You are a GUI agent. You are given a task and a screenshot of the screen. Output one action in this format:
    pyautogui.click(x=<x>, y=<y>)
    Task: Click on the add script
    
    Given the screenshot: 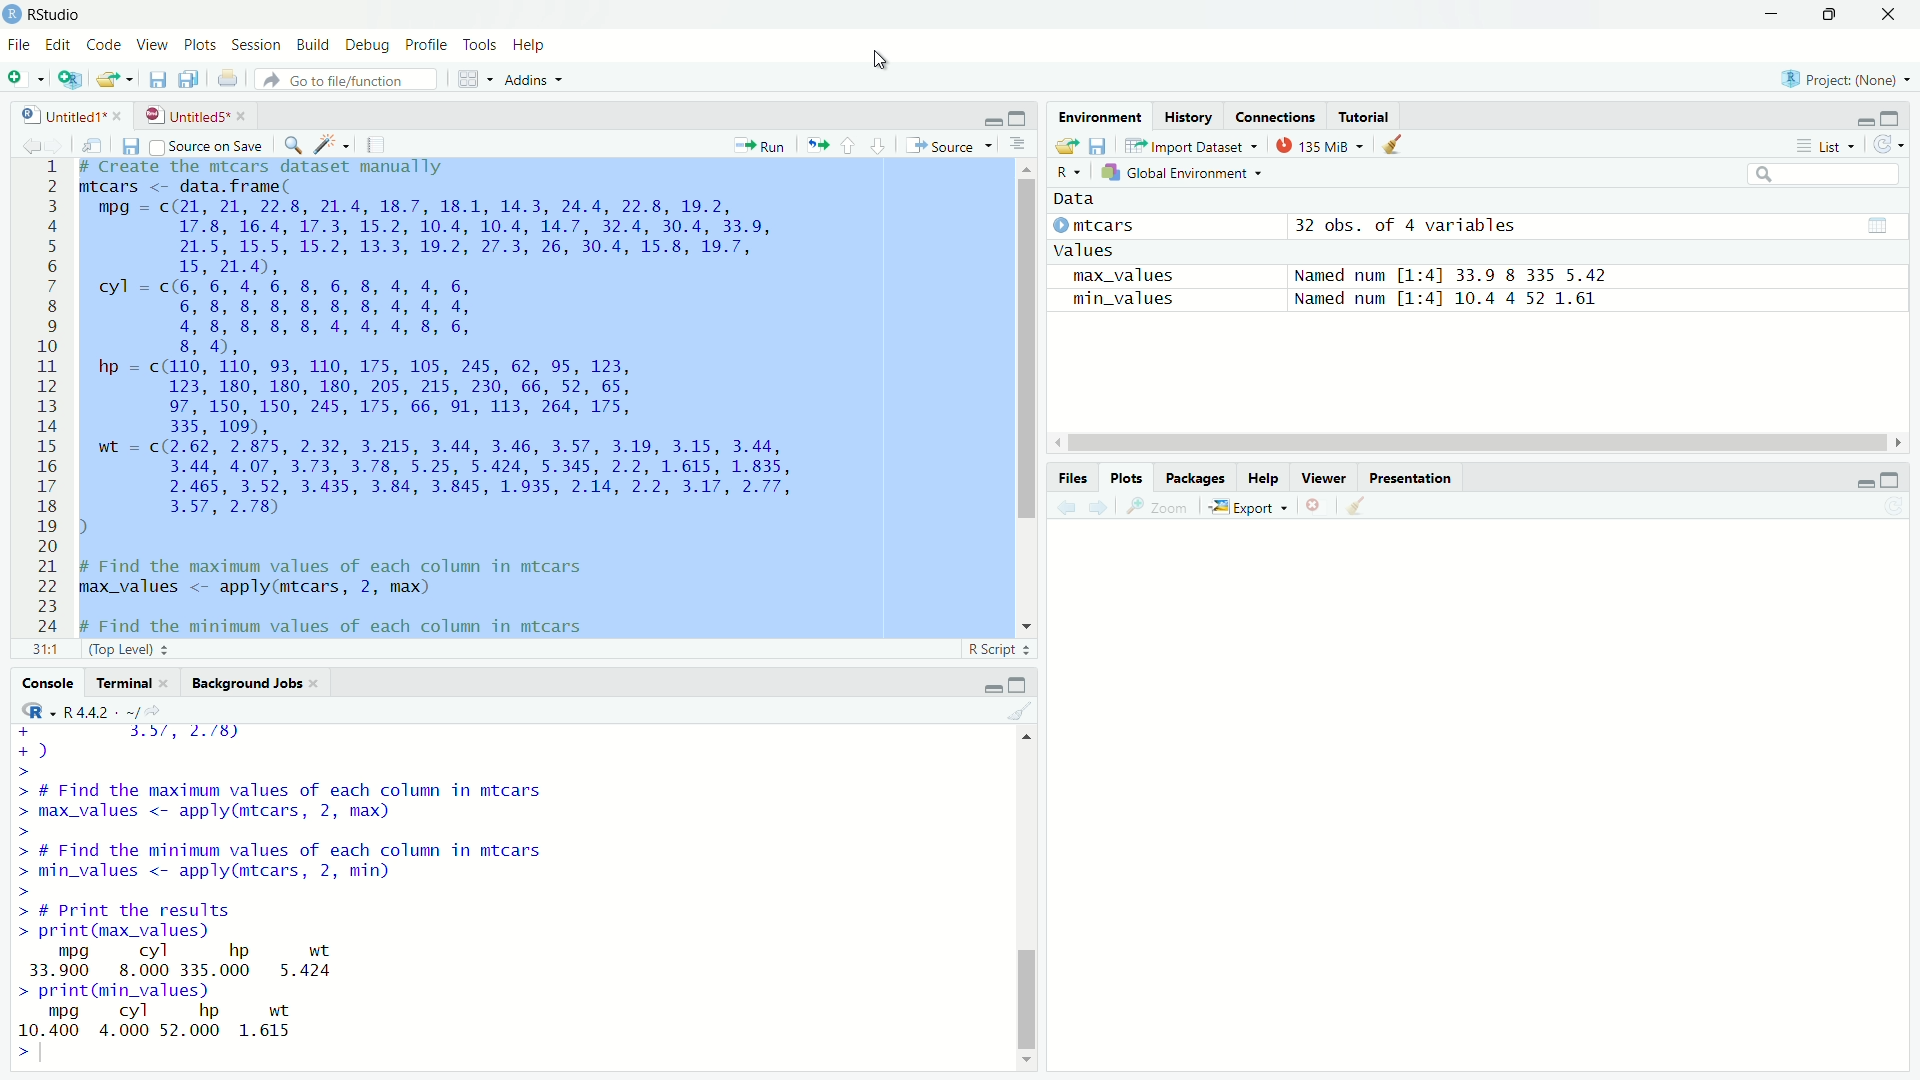 What is the action you would take?
    pyautogui.click(x=71, y=81)
    